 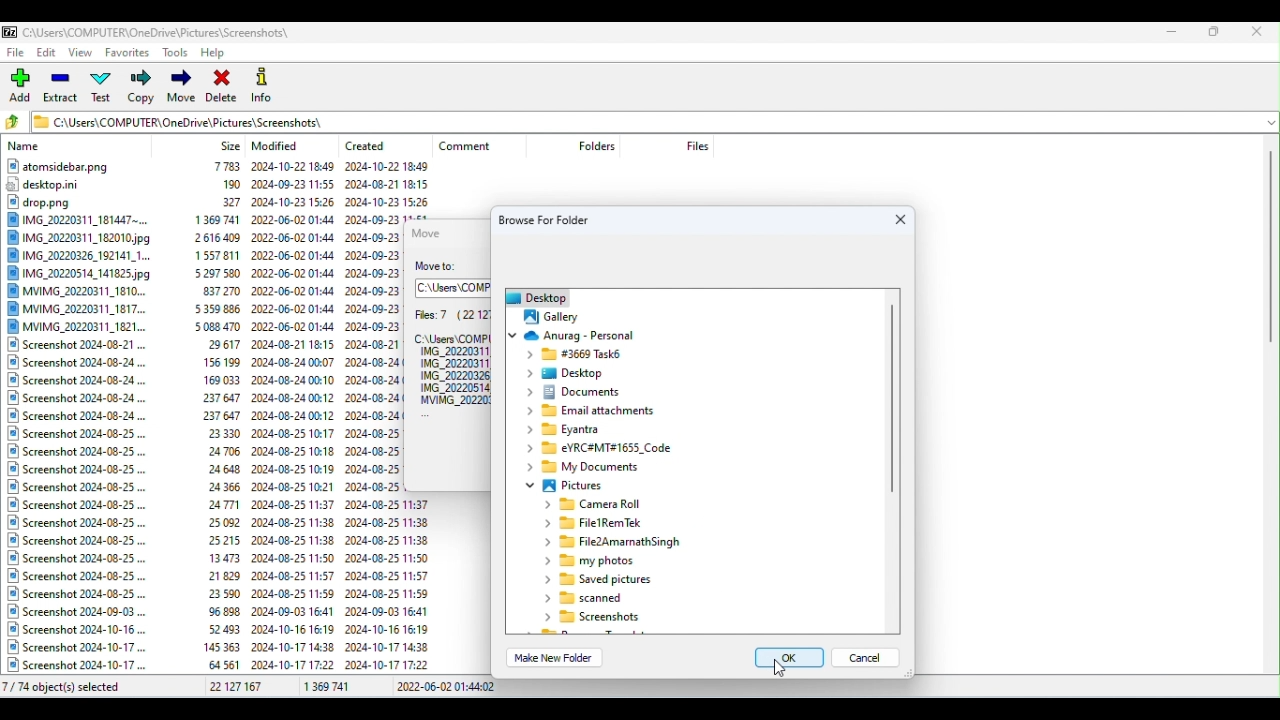 I want to click on Anurag - personal, so click(x=583, y=335).